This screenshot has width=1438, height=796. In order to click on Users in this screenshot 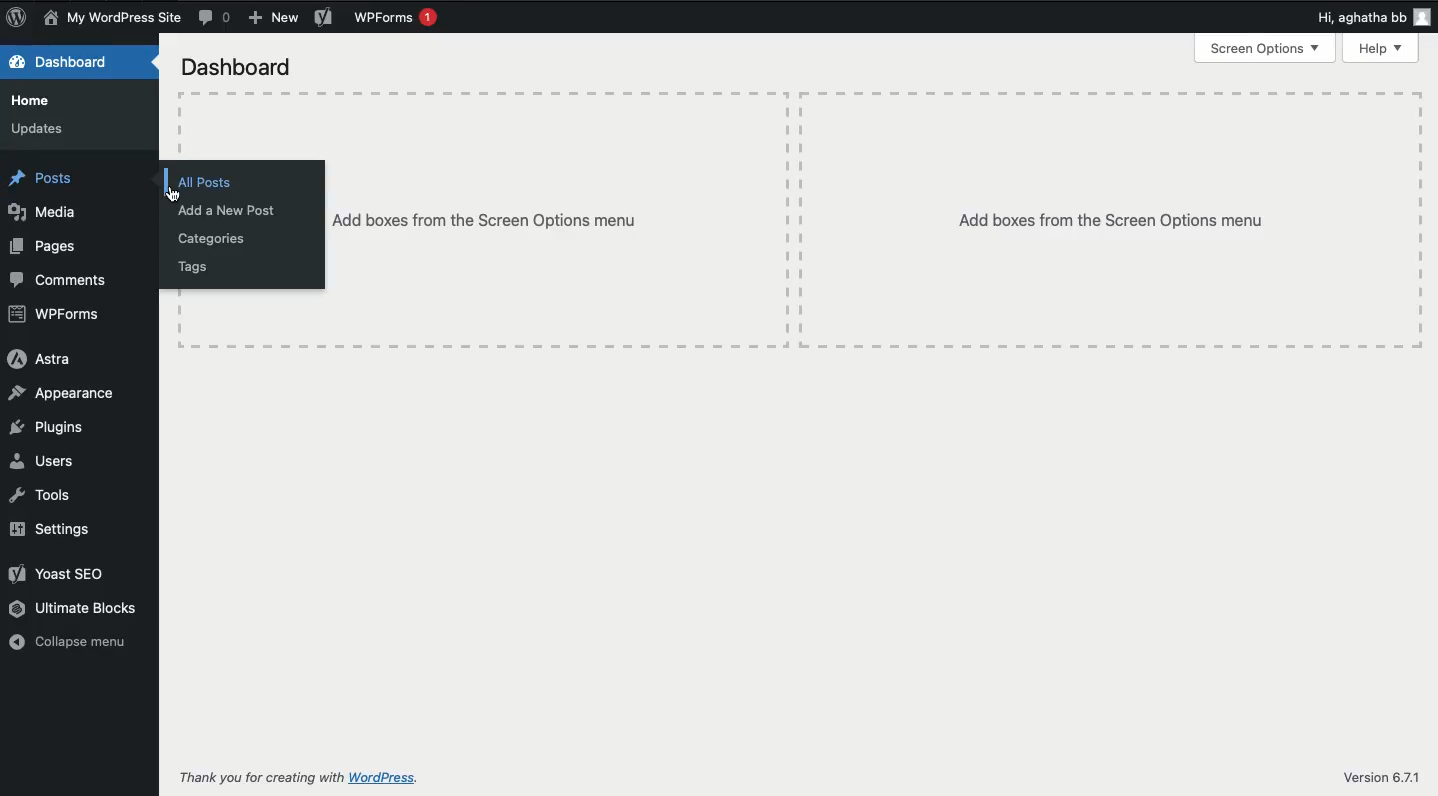, I will do `click(45, 462)`.